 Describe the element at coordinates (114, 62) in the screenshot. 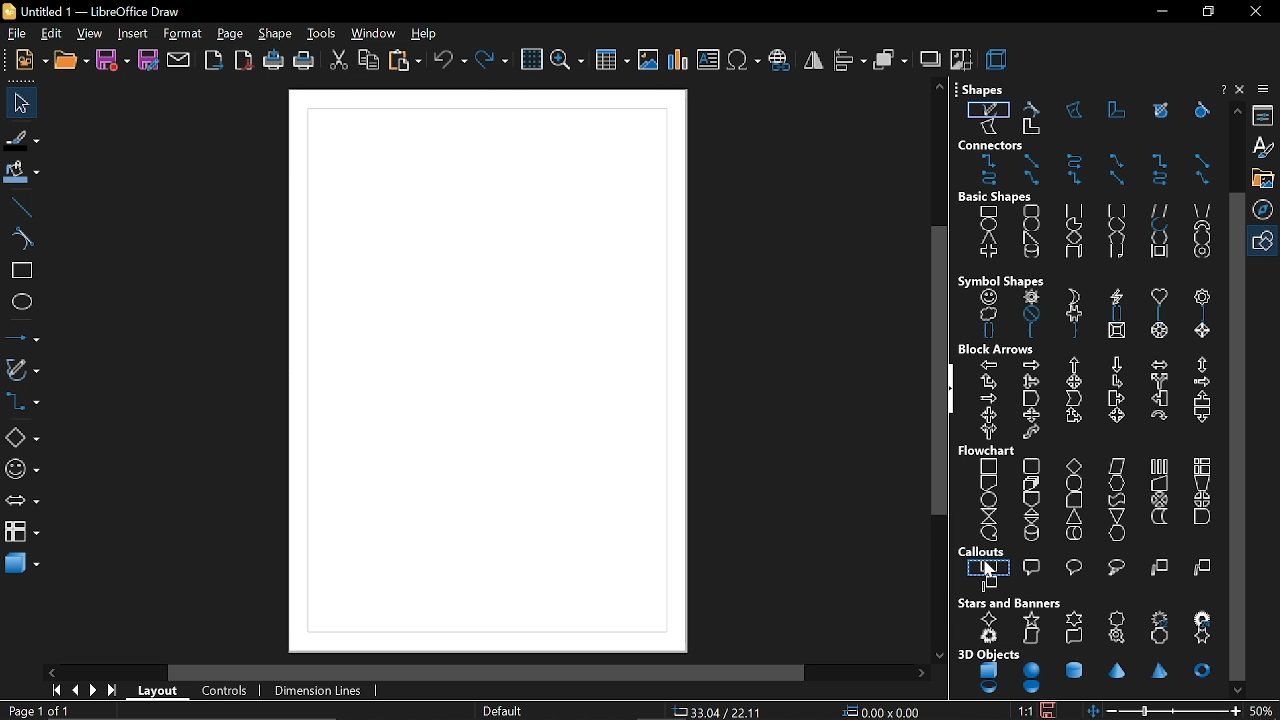

I see `save` at that location.